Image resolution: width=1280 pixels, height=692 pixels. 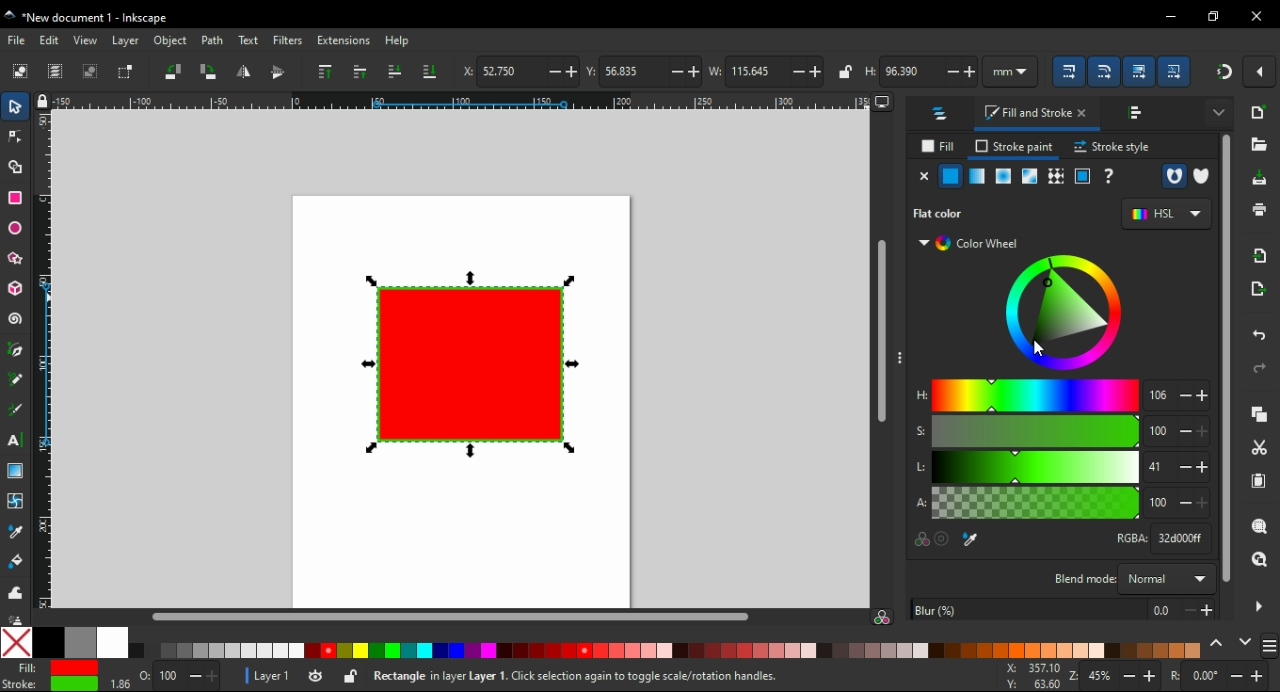 I want to click on increase/decrease, so click(x=1249, y=676).